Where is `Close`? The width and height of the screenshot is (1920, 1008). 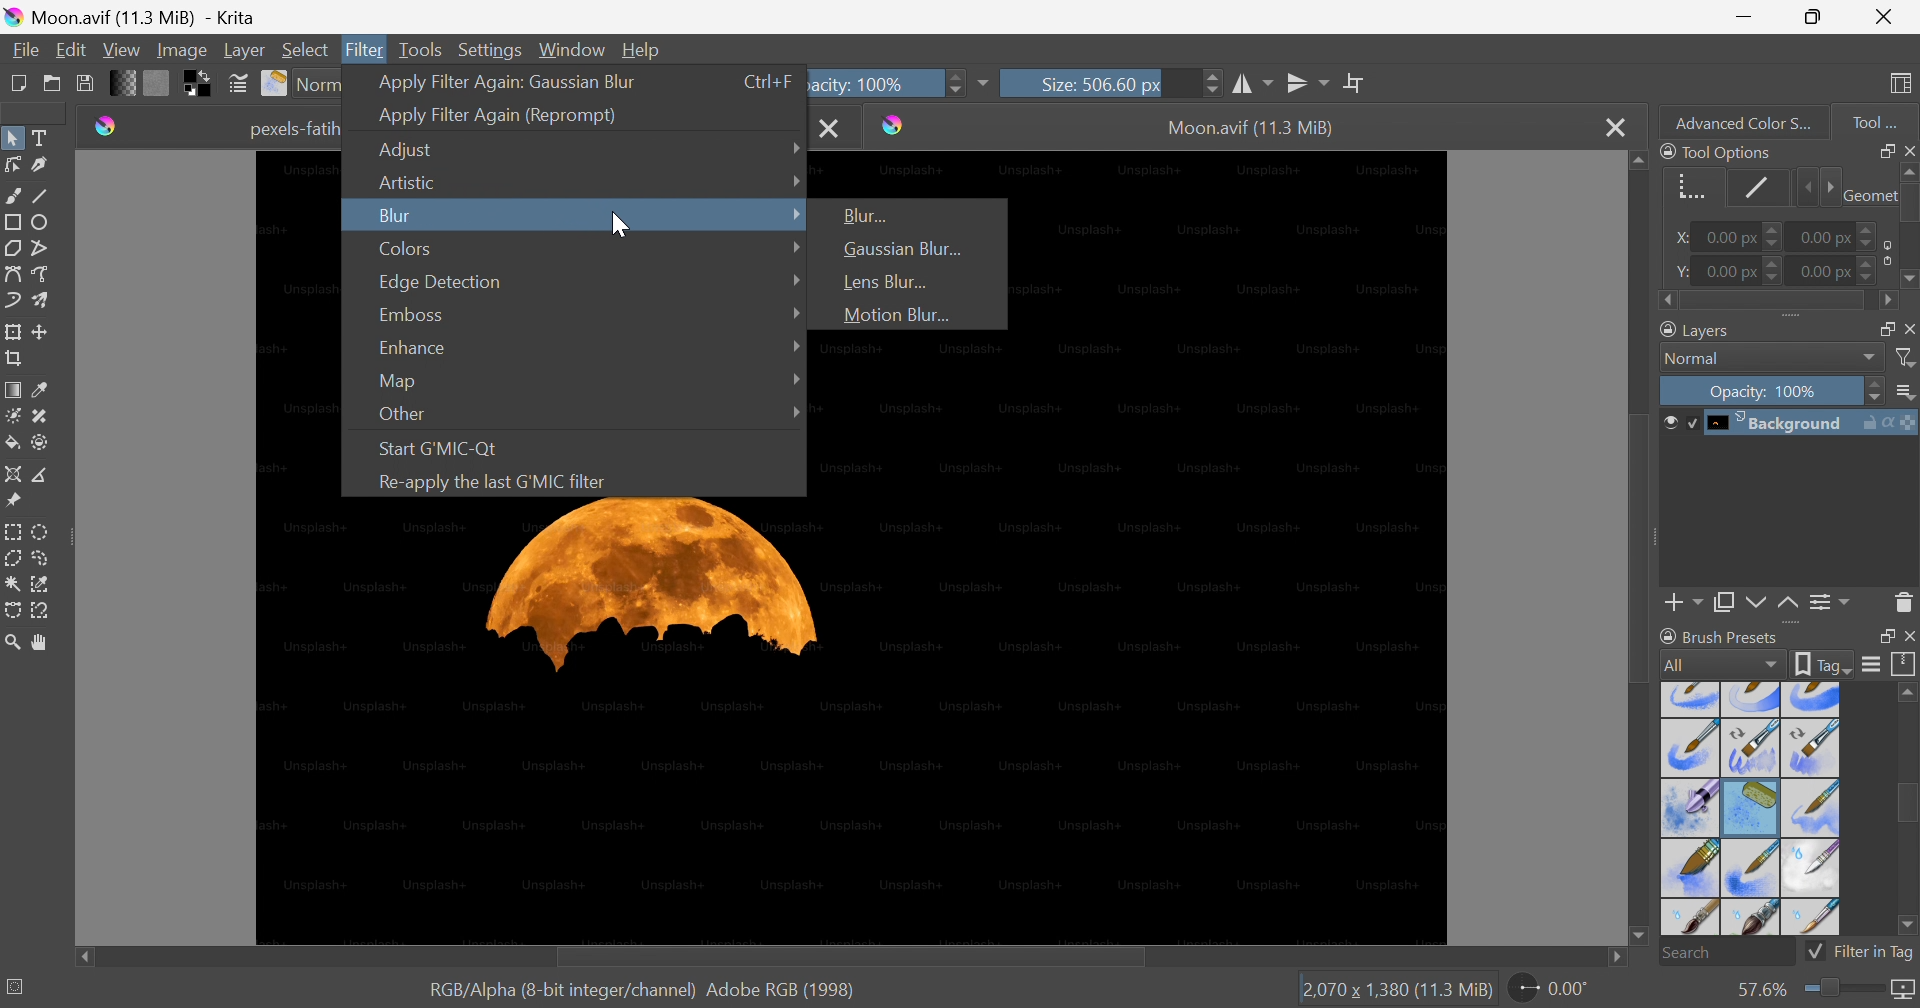
Close is located at coordinates (1908, 636).